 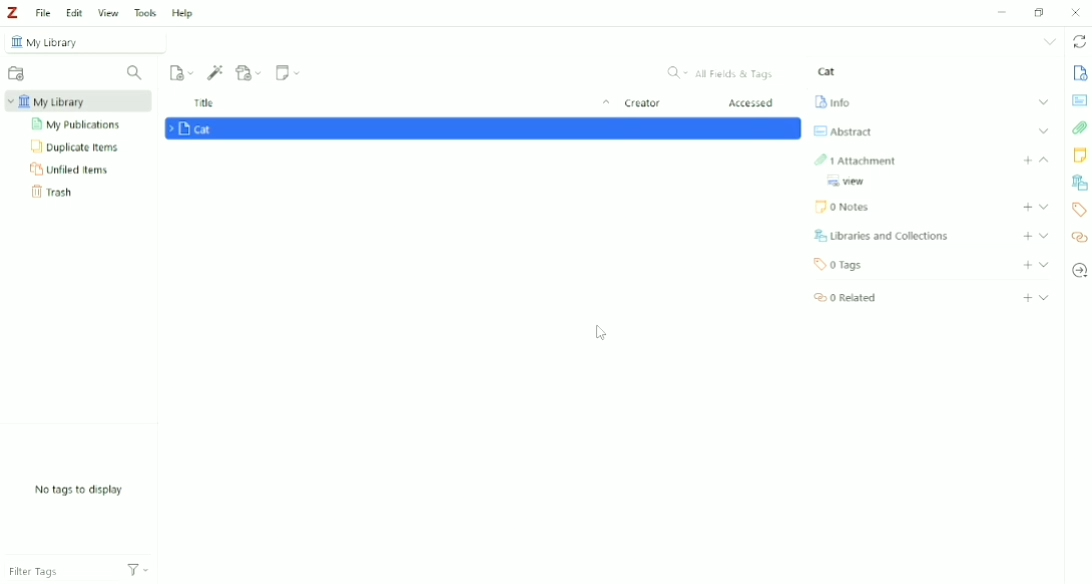 I want to click on Cat, so click(x=195, y=129).